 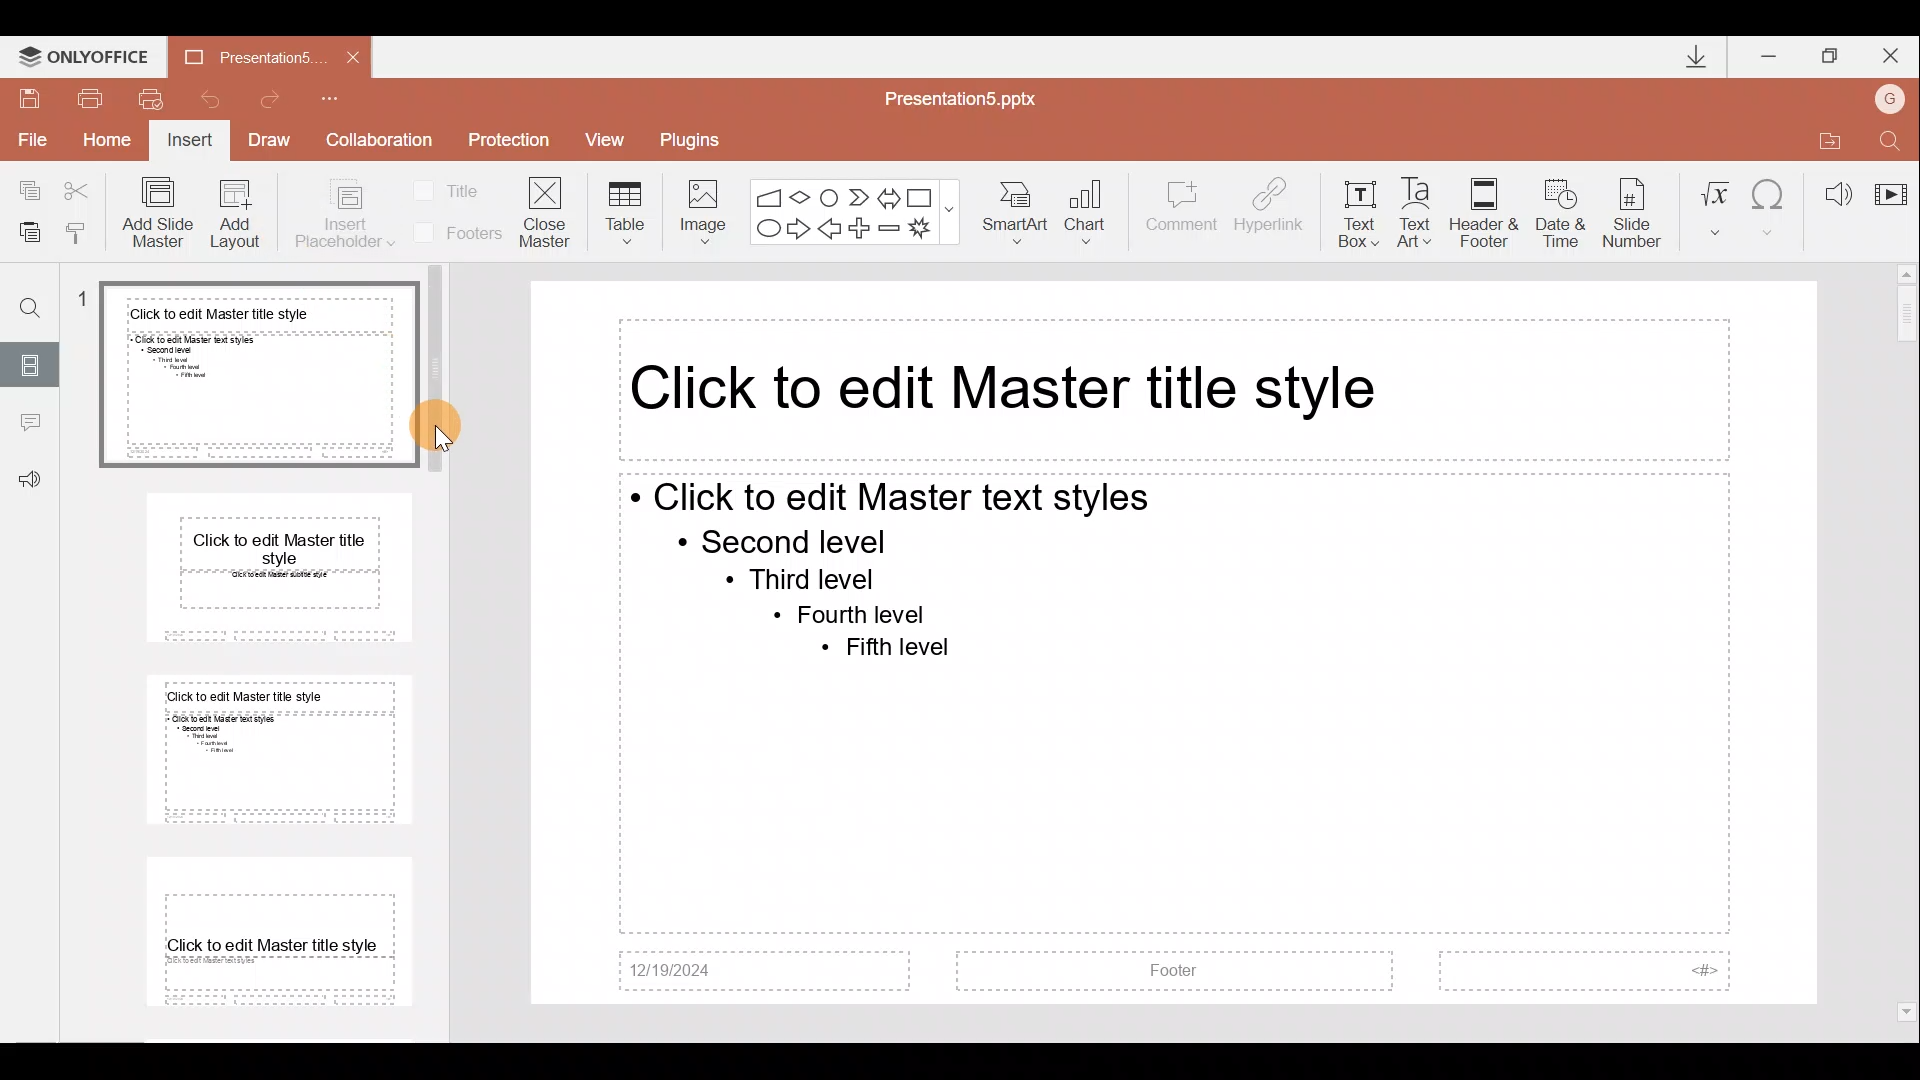 What do you see at coordinates (1770, 52) in the screenshot?
I see `Minimize` at bounding box center [1770, 52].